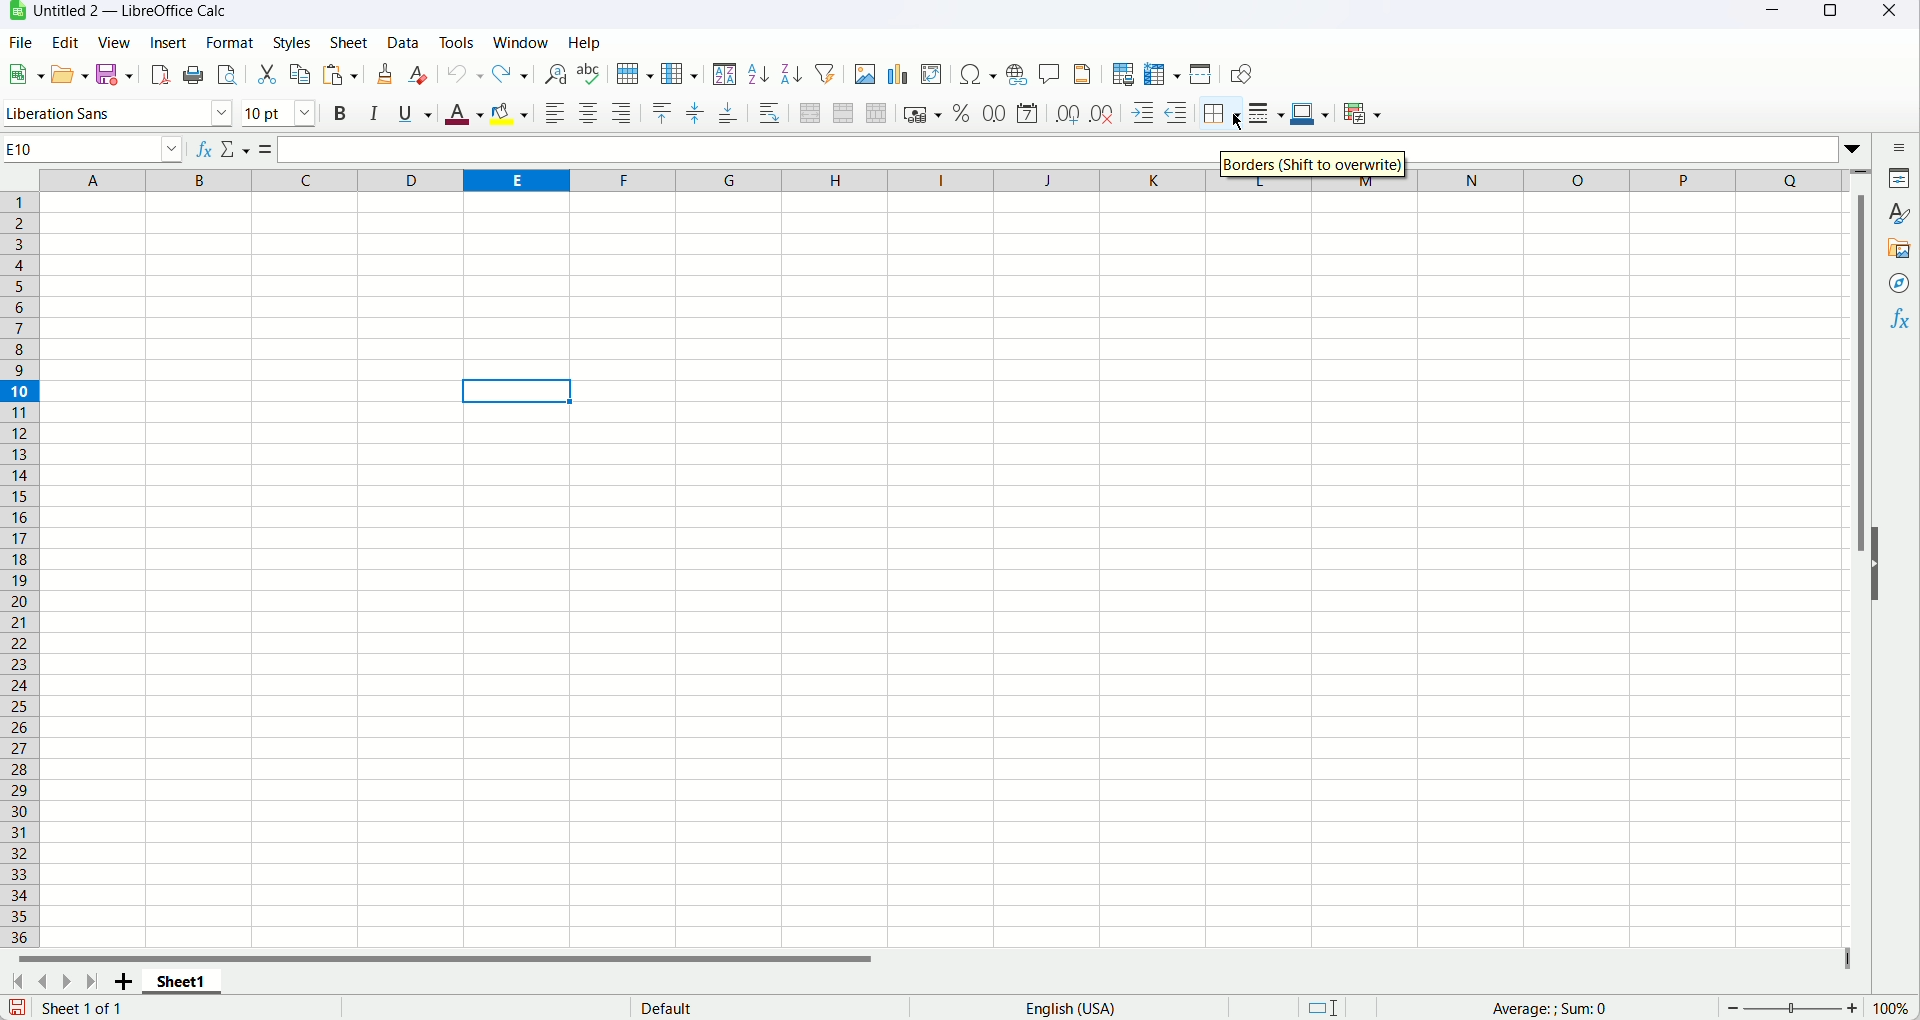 This screenshot has height=1020, width=1920. I want to click on Freeze rows and columns, so click(1163, 73).